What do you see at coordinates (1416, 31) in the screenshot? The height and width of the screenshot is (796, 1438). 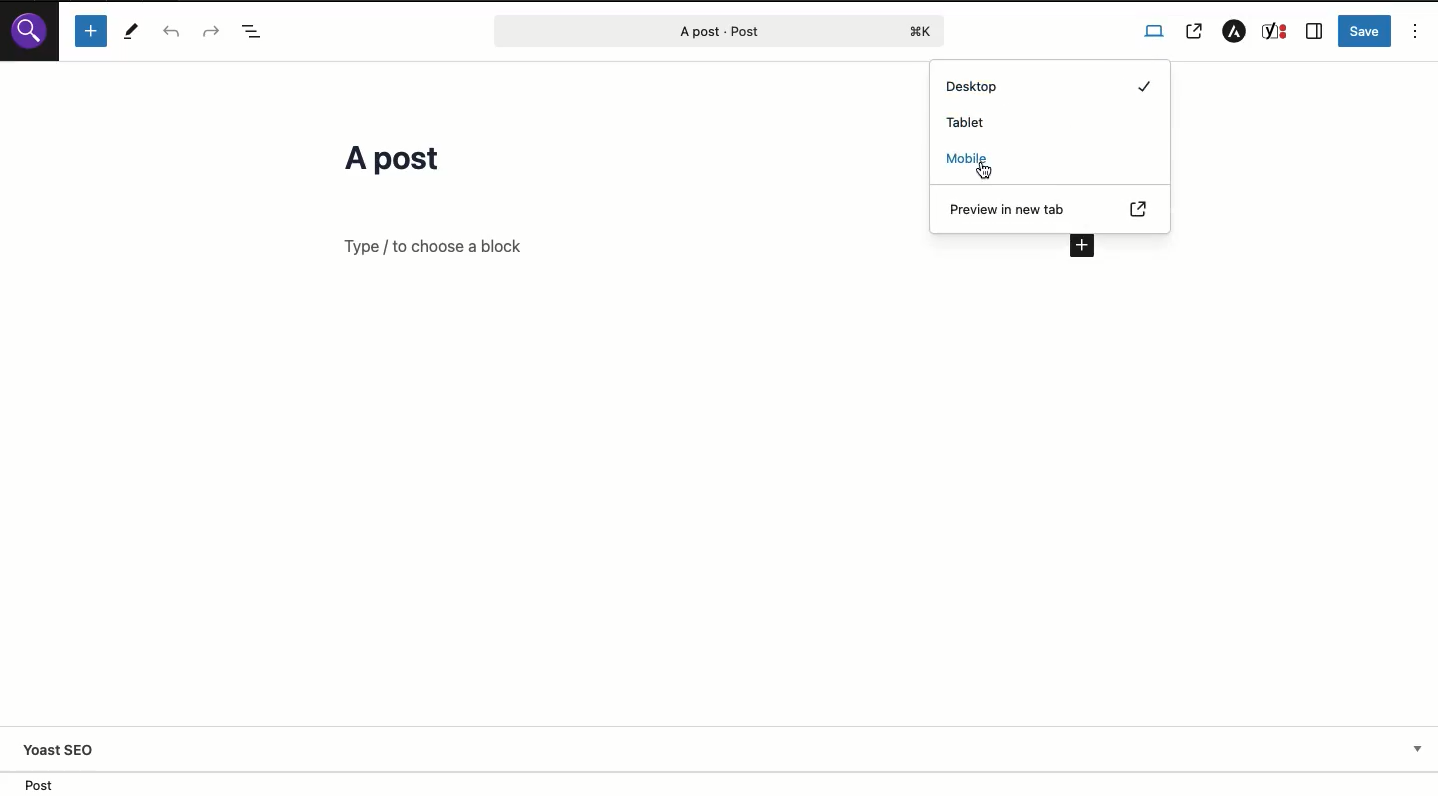 I see `Options` at bounding box center [1416, 31].